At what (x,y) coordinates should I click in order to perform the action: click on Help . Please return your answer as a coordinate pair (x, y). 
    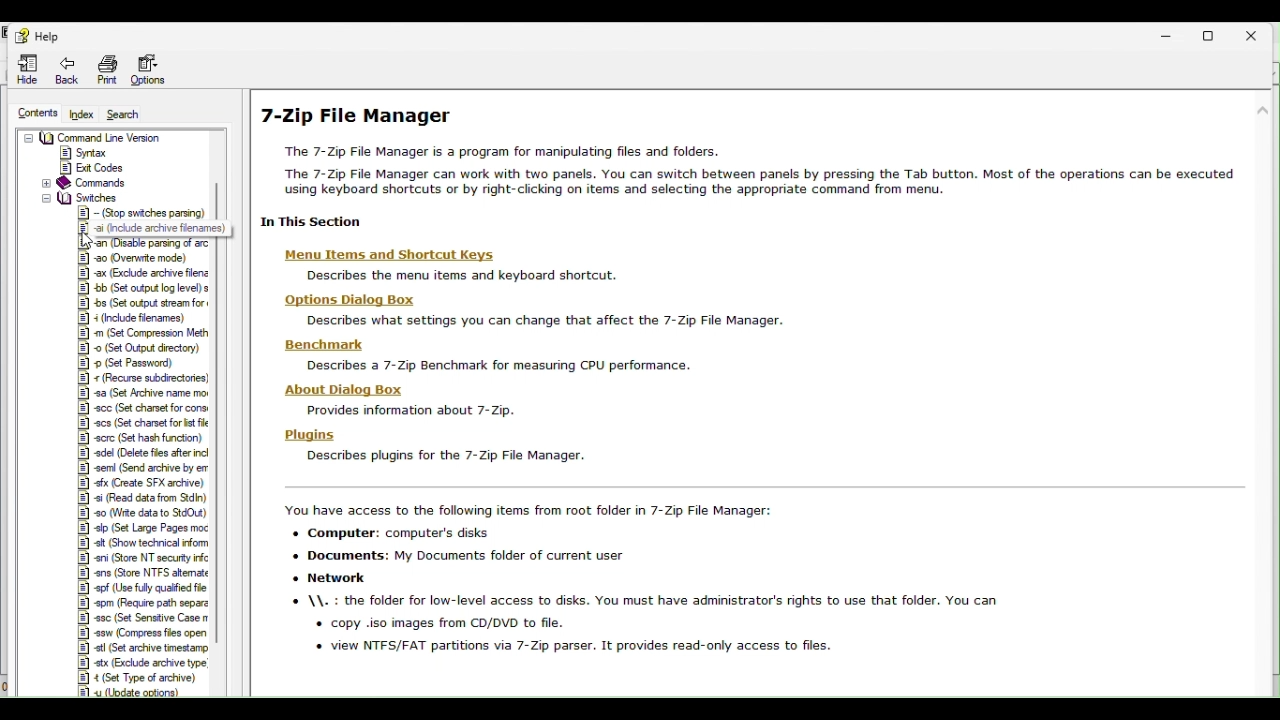
    Looking at the image, I should click on (34, 34).